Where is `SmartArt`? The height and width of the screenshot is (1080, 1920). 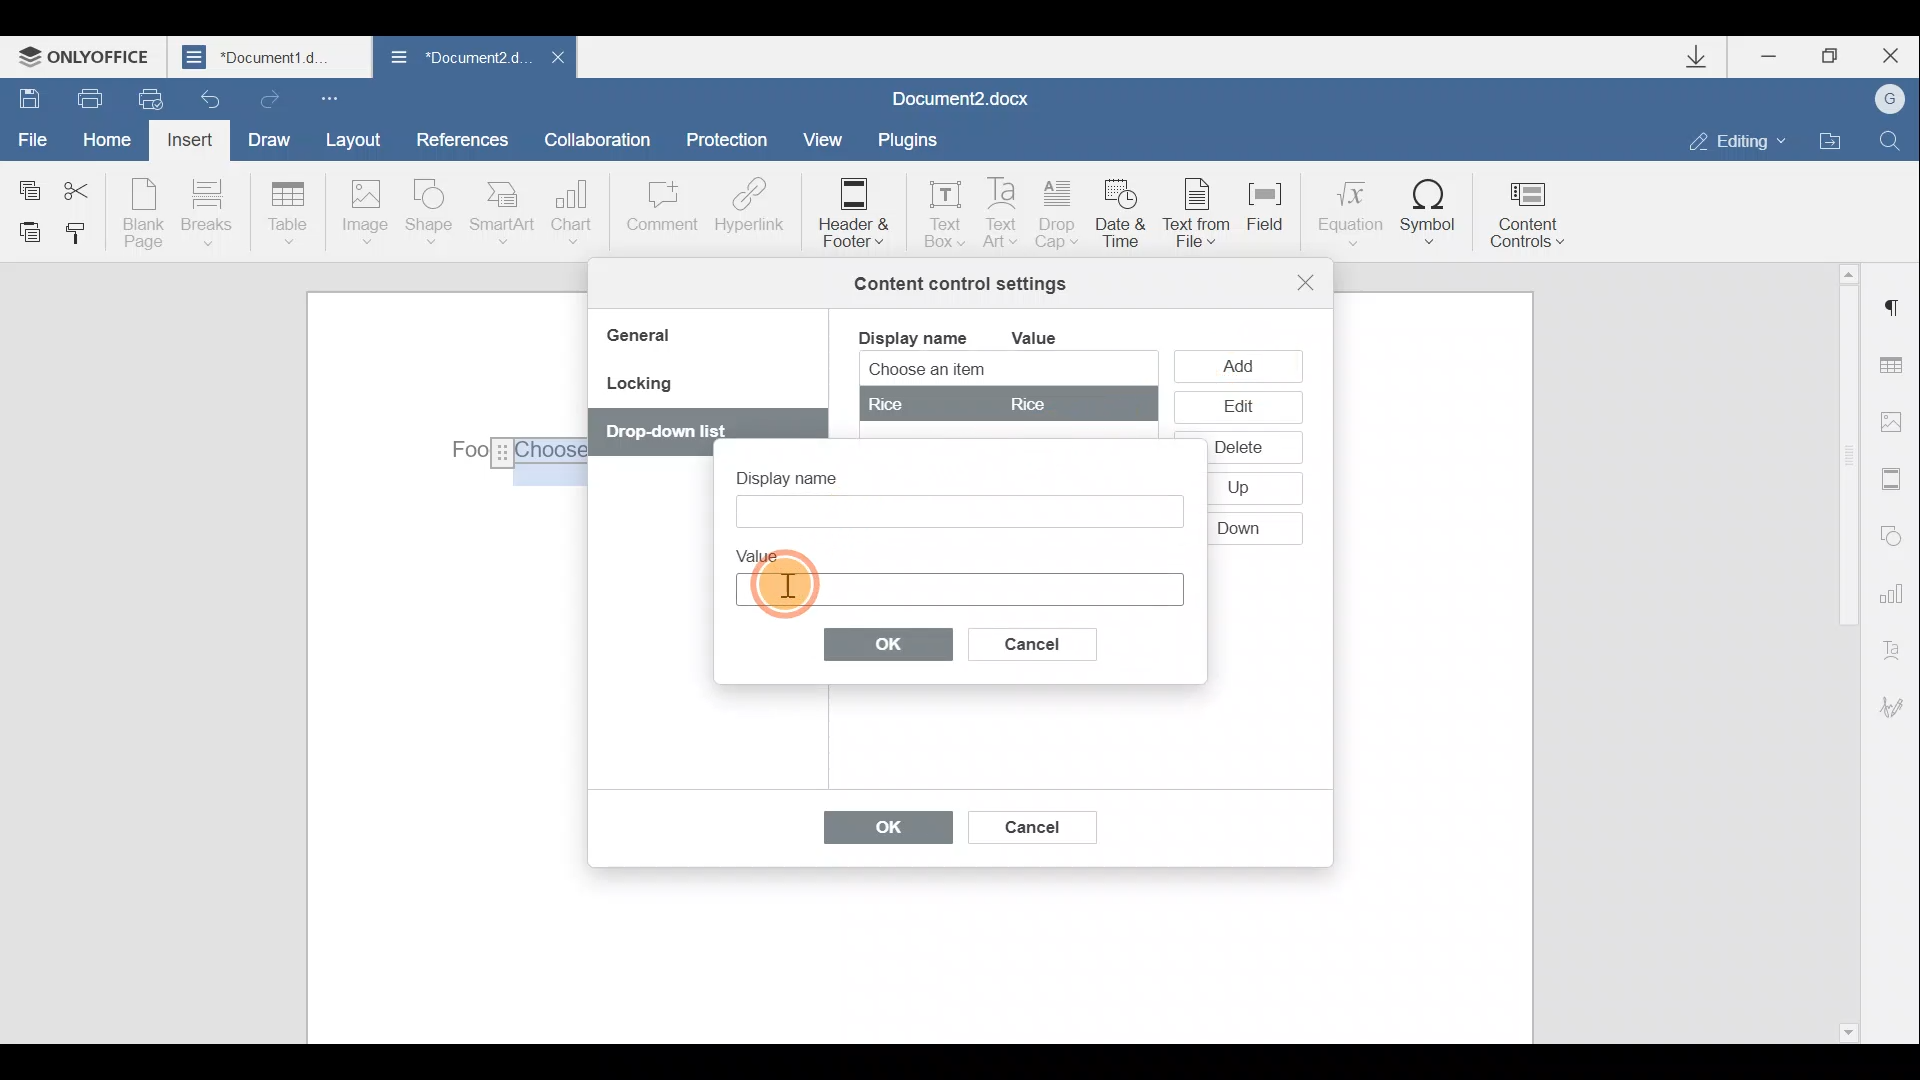 SmartArt is located at coordinates (503, 211).